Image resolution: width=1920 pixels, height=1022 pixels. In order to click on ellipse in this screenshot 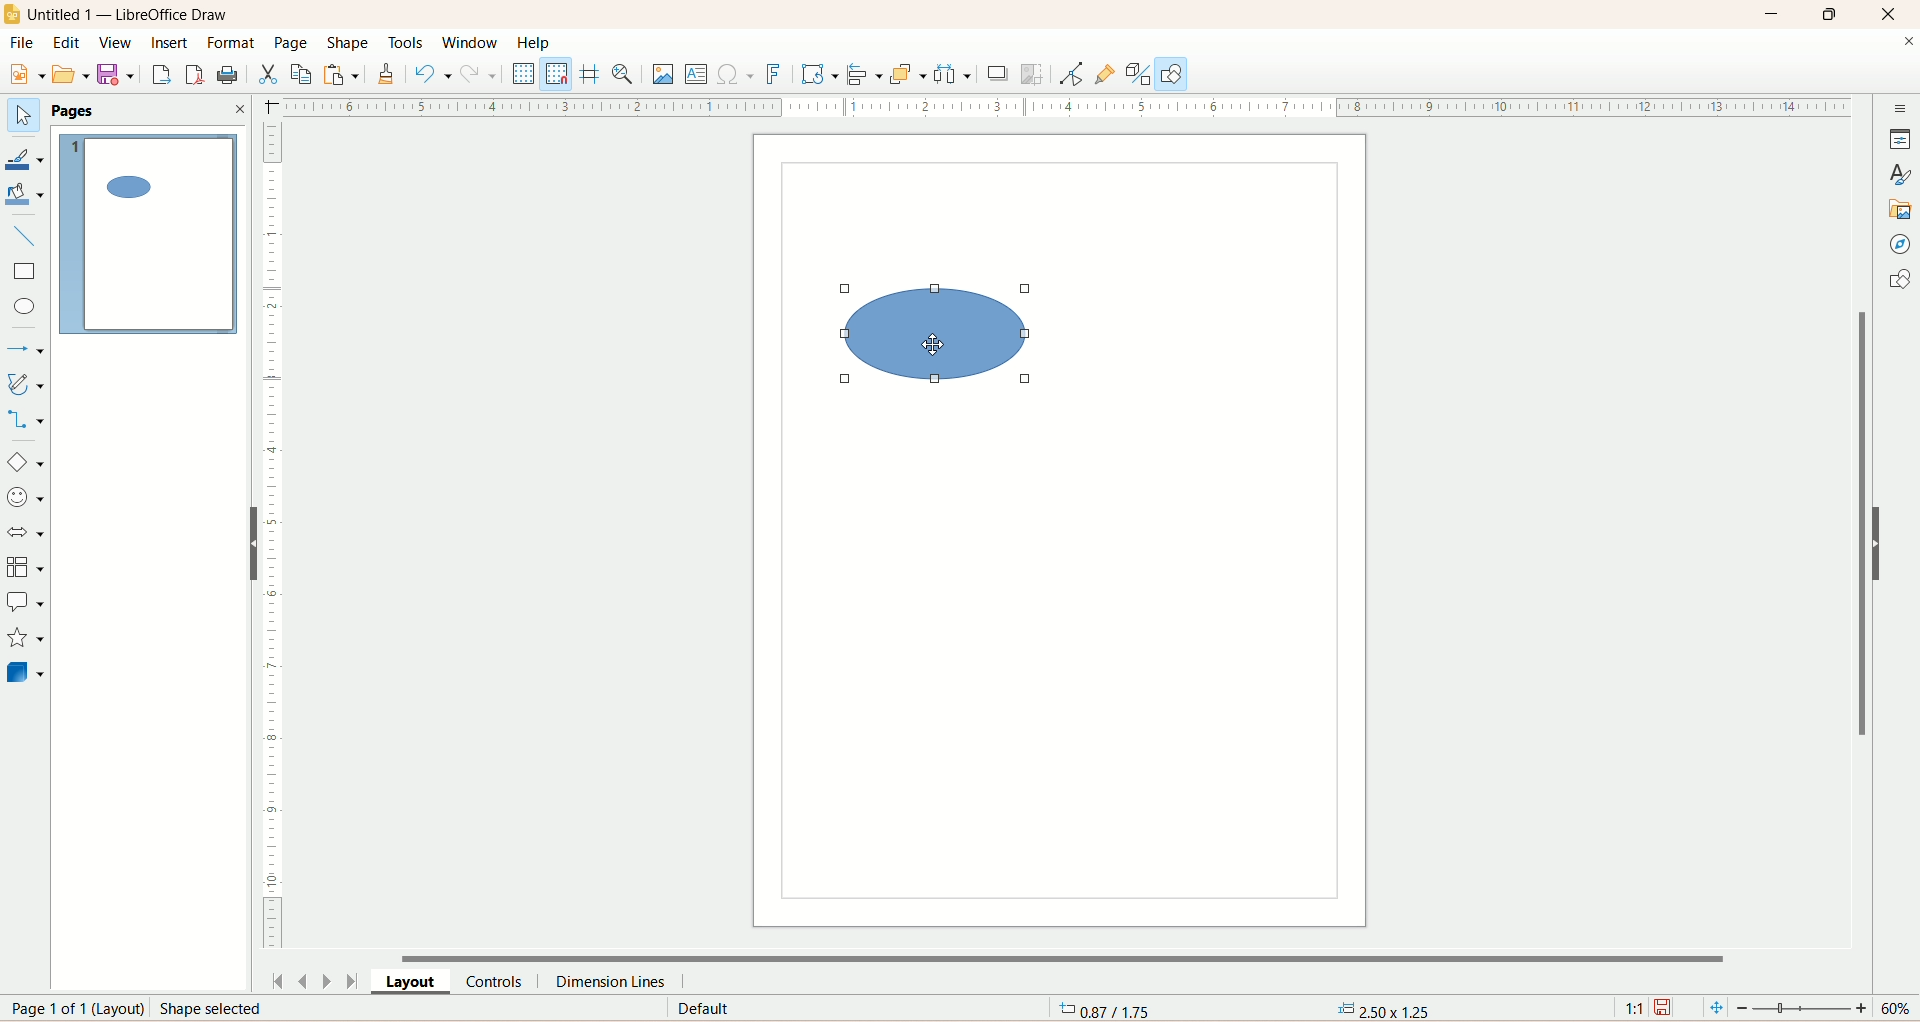, I will do `click(24, 305)`.